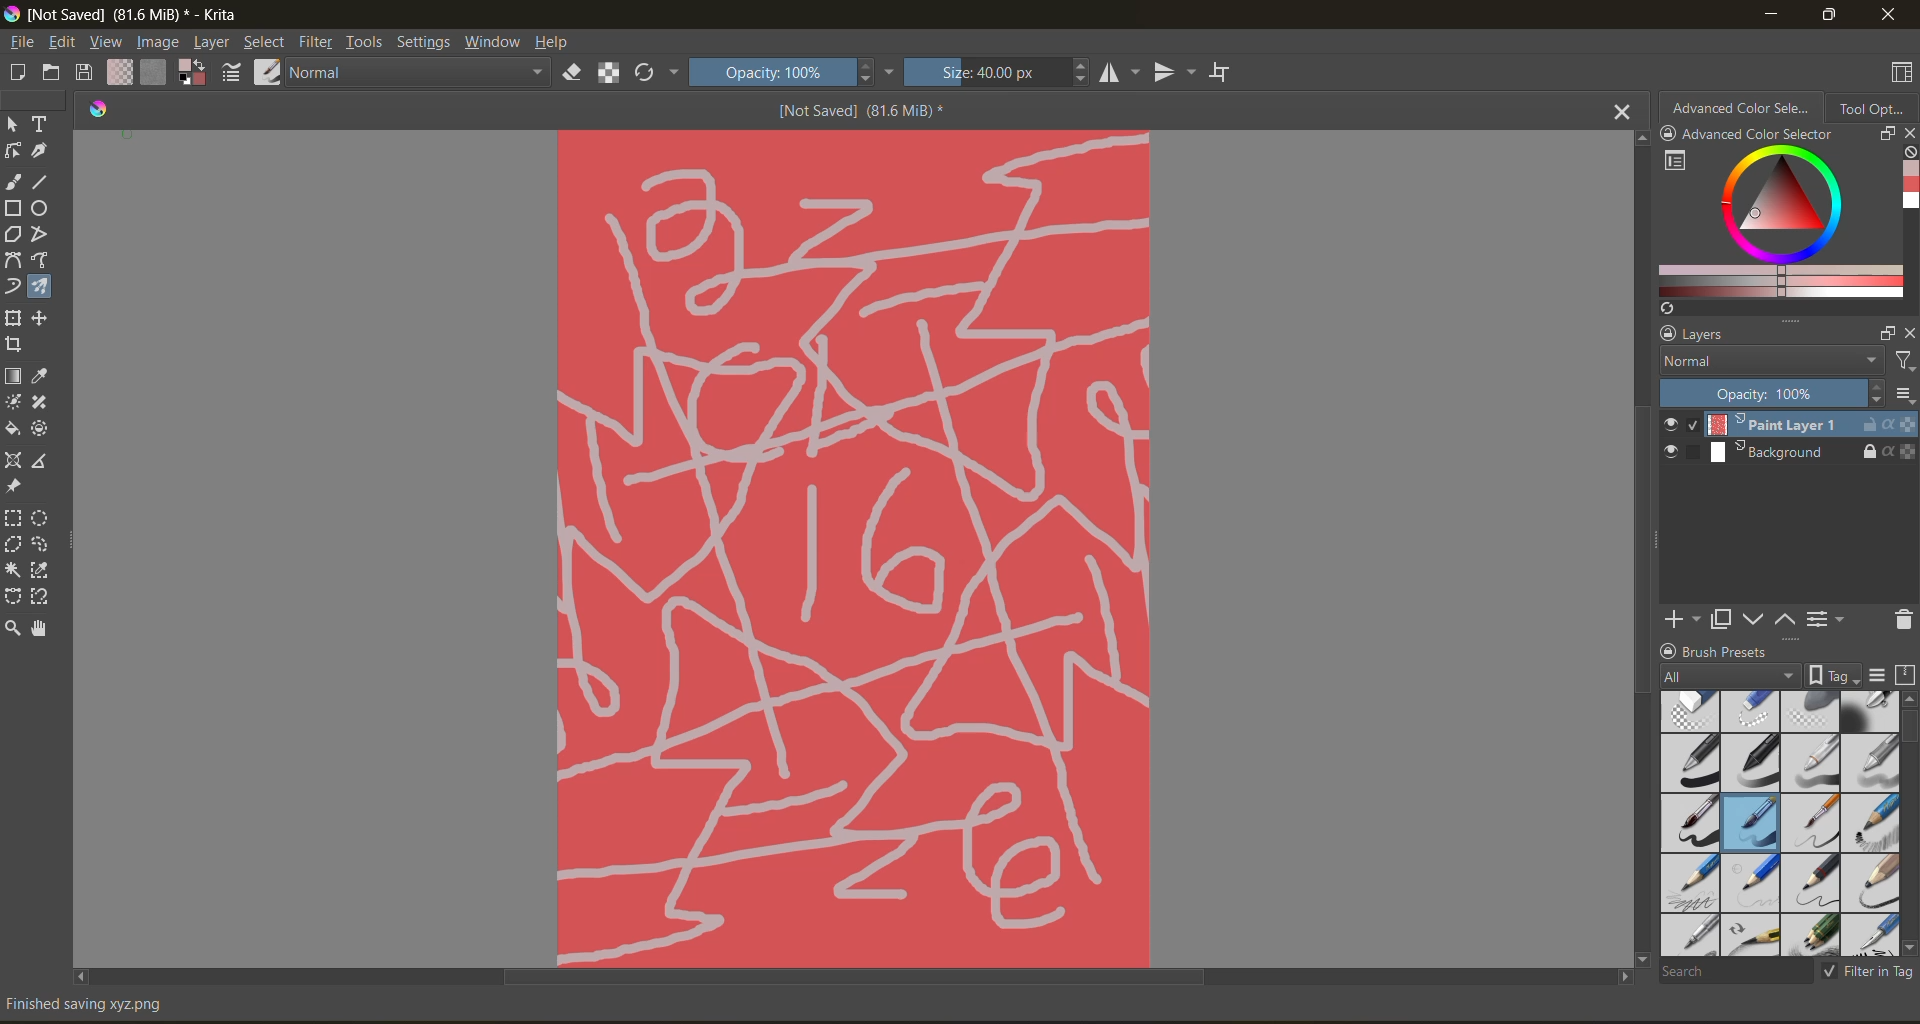  Describe the element at coordinates (211, 43) in the screenshot. I see `layer` at that location.